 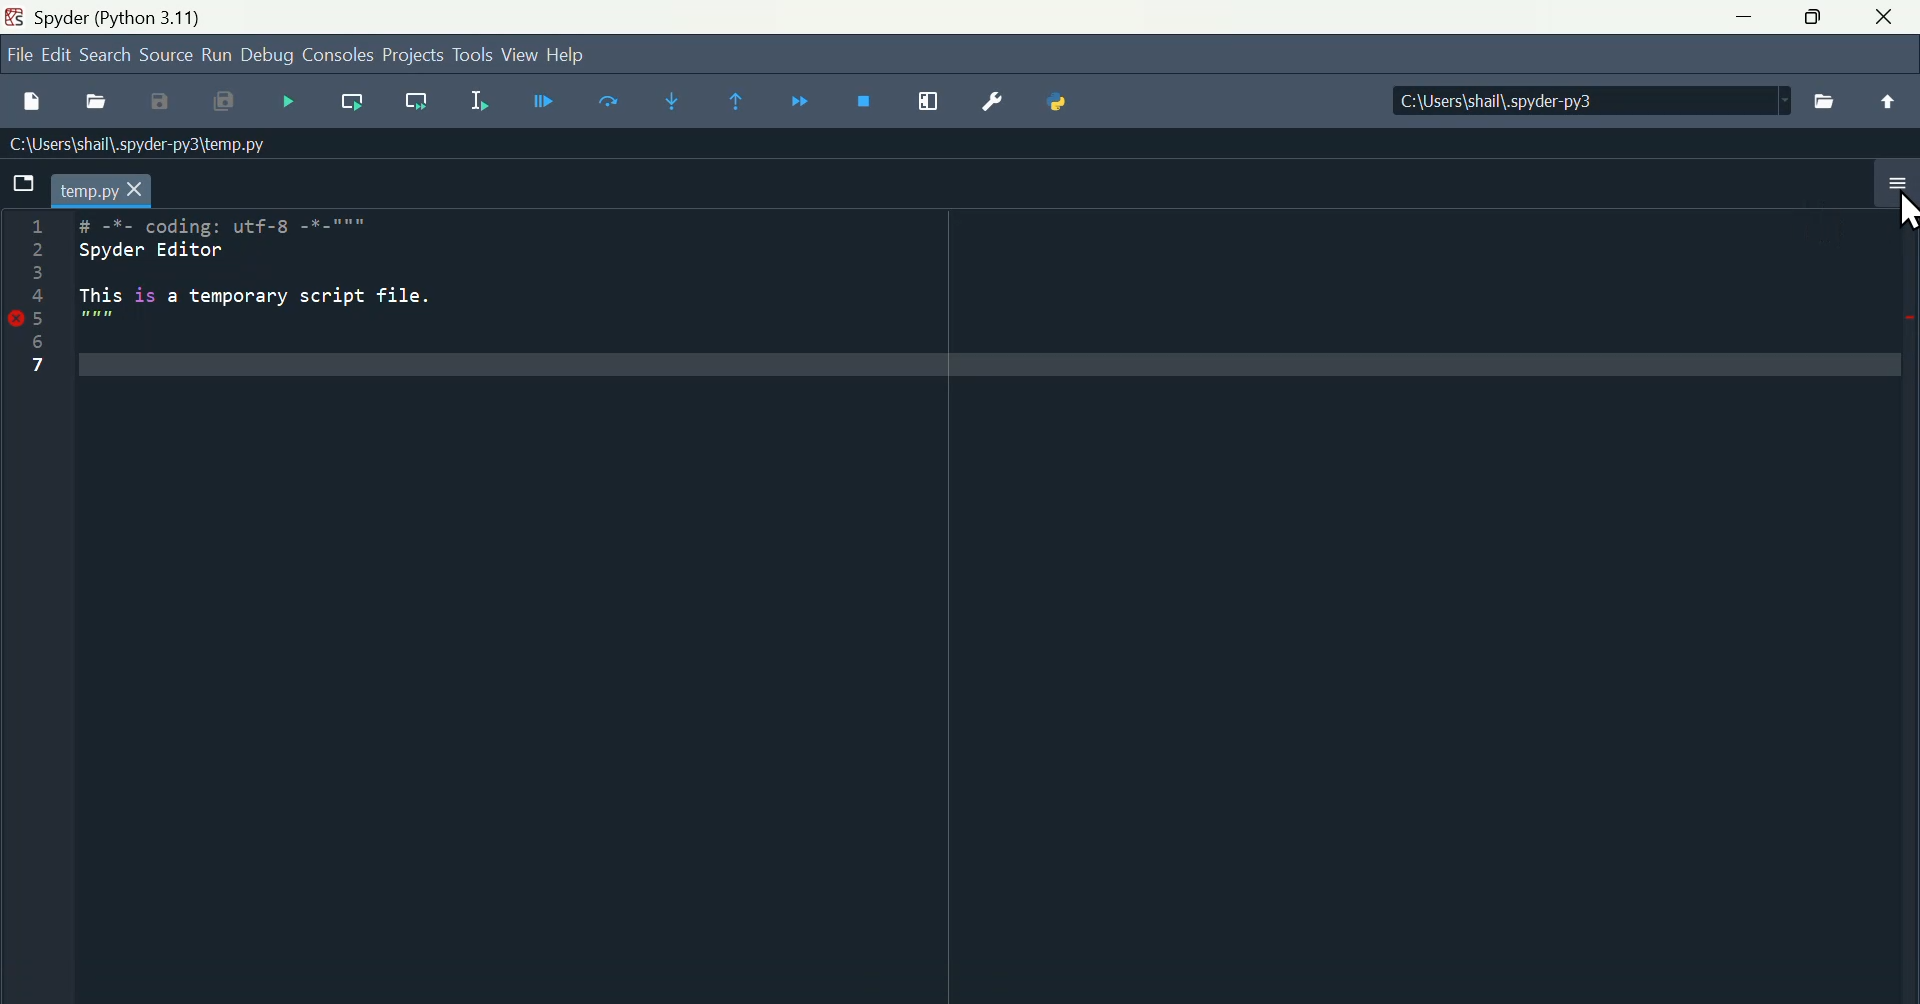 What do you see at coordinates (610, 105) in the screenshot?
I see `Run current cell` at bounding box center [610, 105].